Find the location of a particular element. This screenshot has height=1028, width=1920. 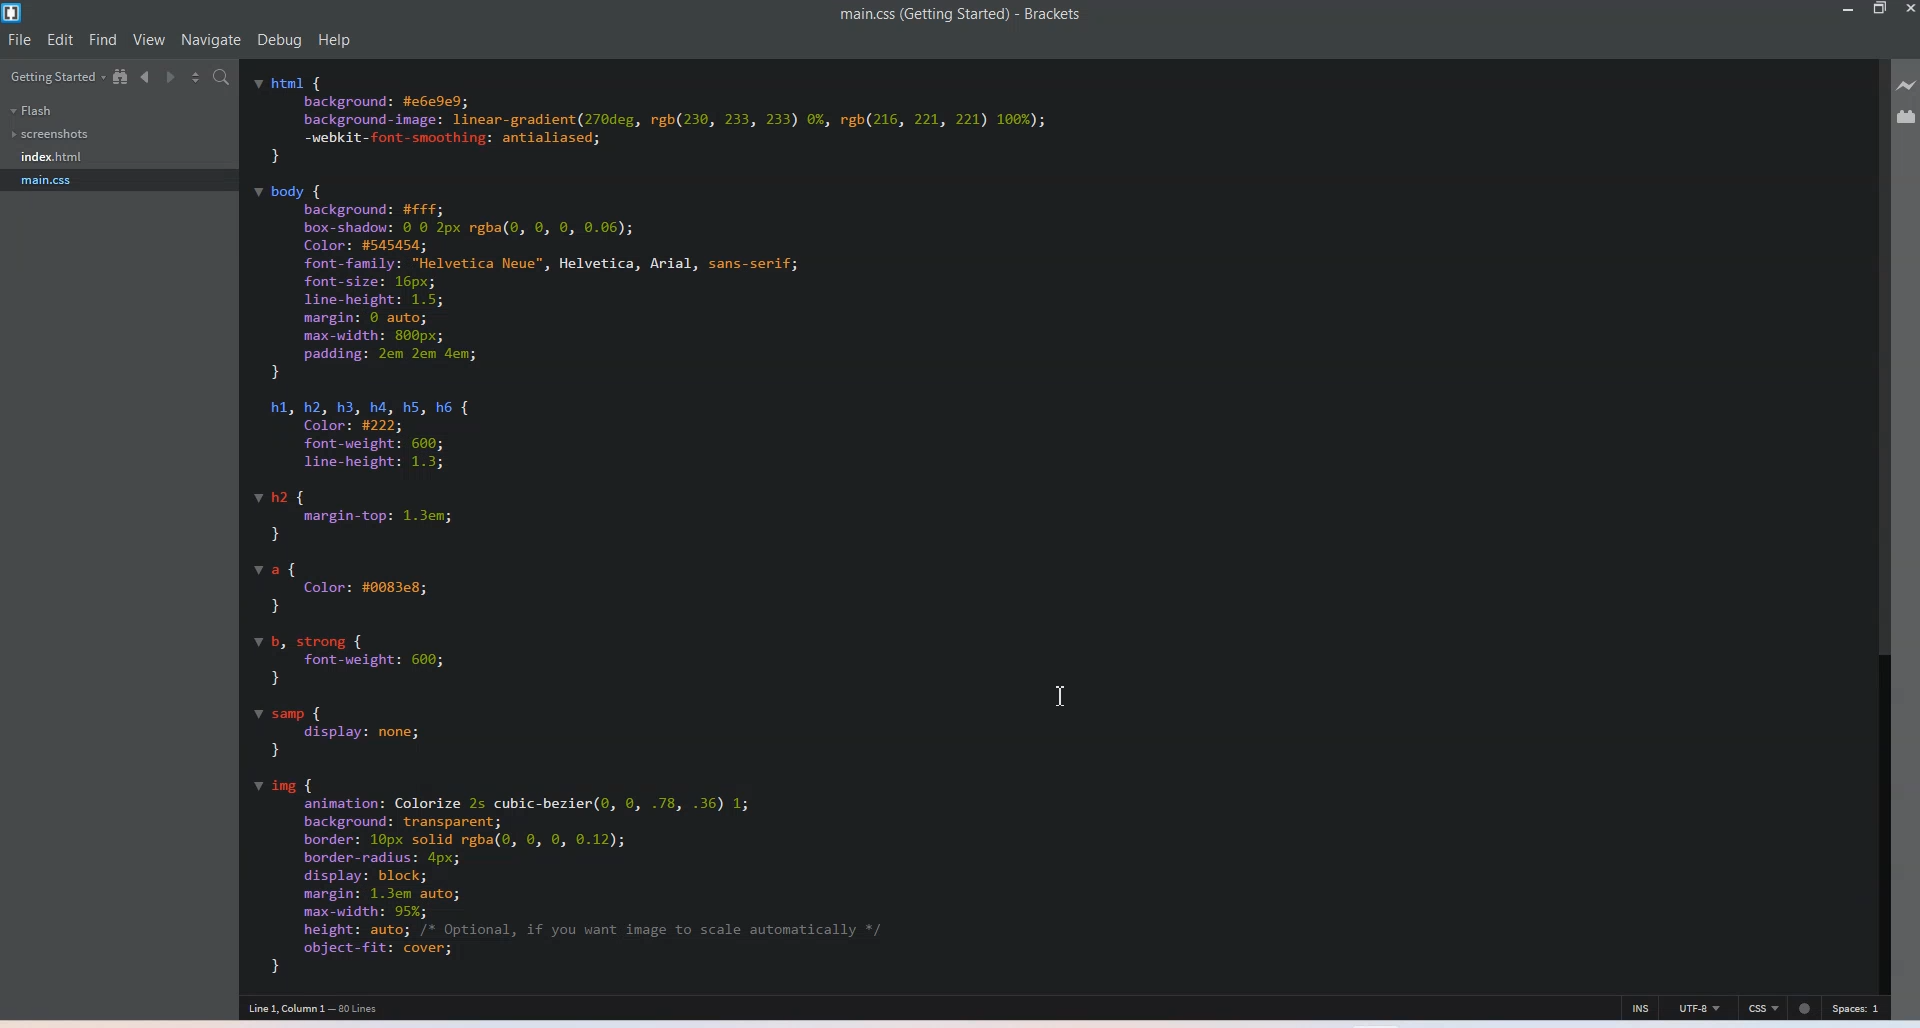

Text Cursor is located at coordinates (1065, 695).